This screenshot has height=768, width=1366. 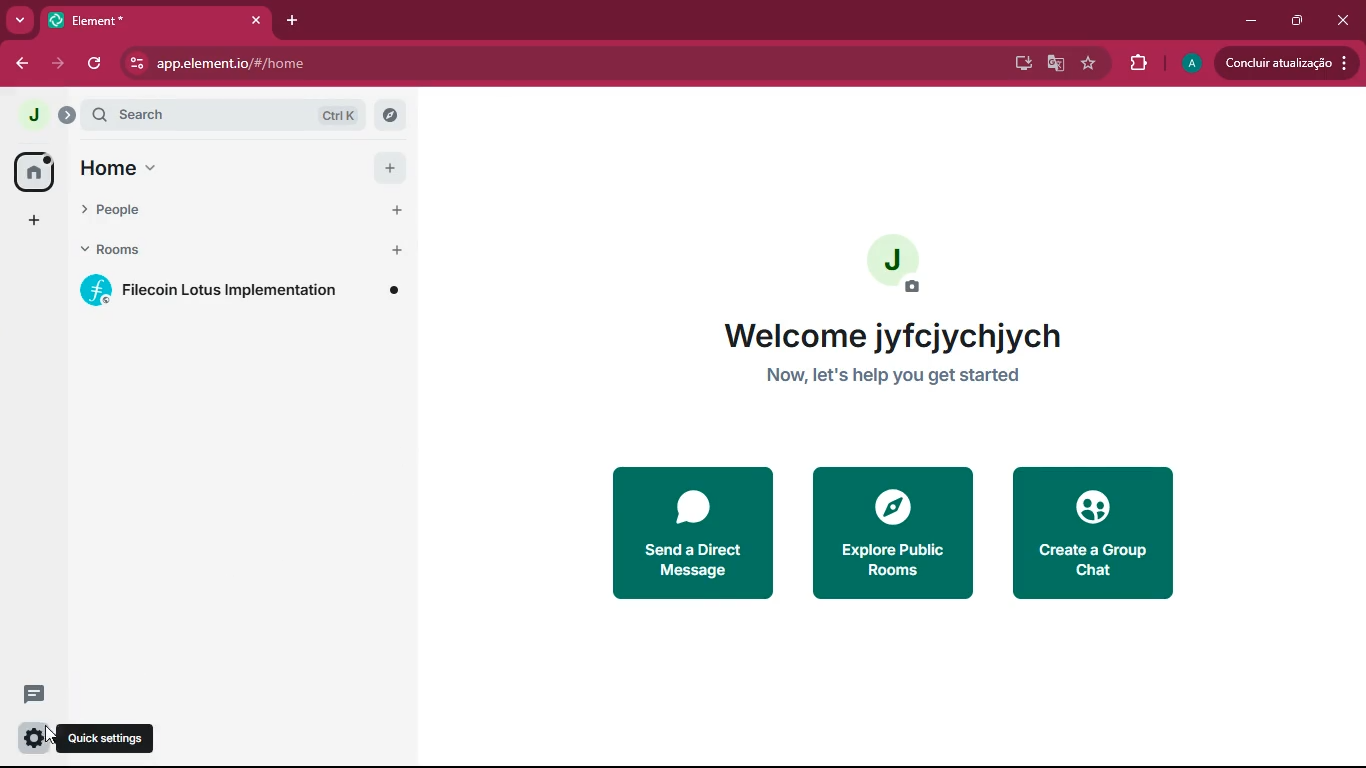 What do you see at coordinates (51, 734) in the screenshot?
I see `cursor` at bounding box center [51, 734].